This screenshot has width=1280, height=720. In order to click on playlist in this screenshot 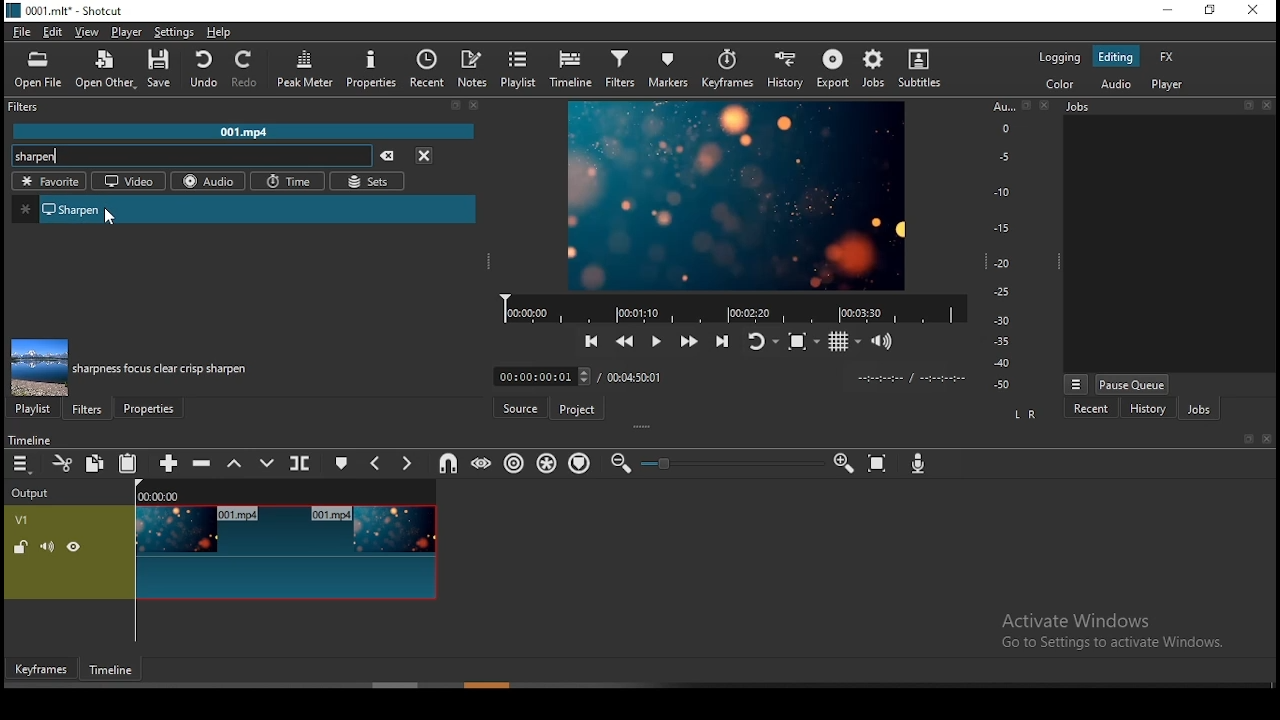, I will do `click(522, 71)`.